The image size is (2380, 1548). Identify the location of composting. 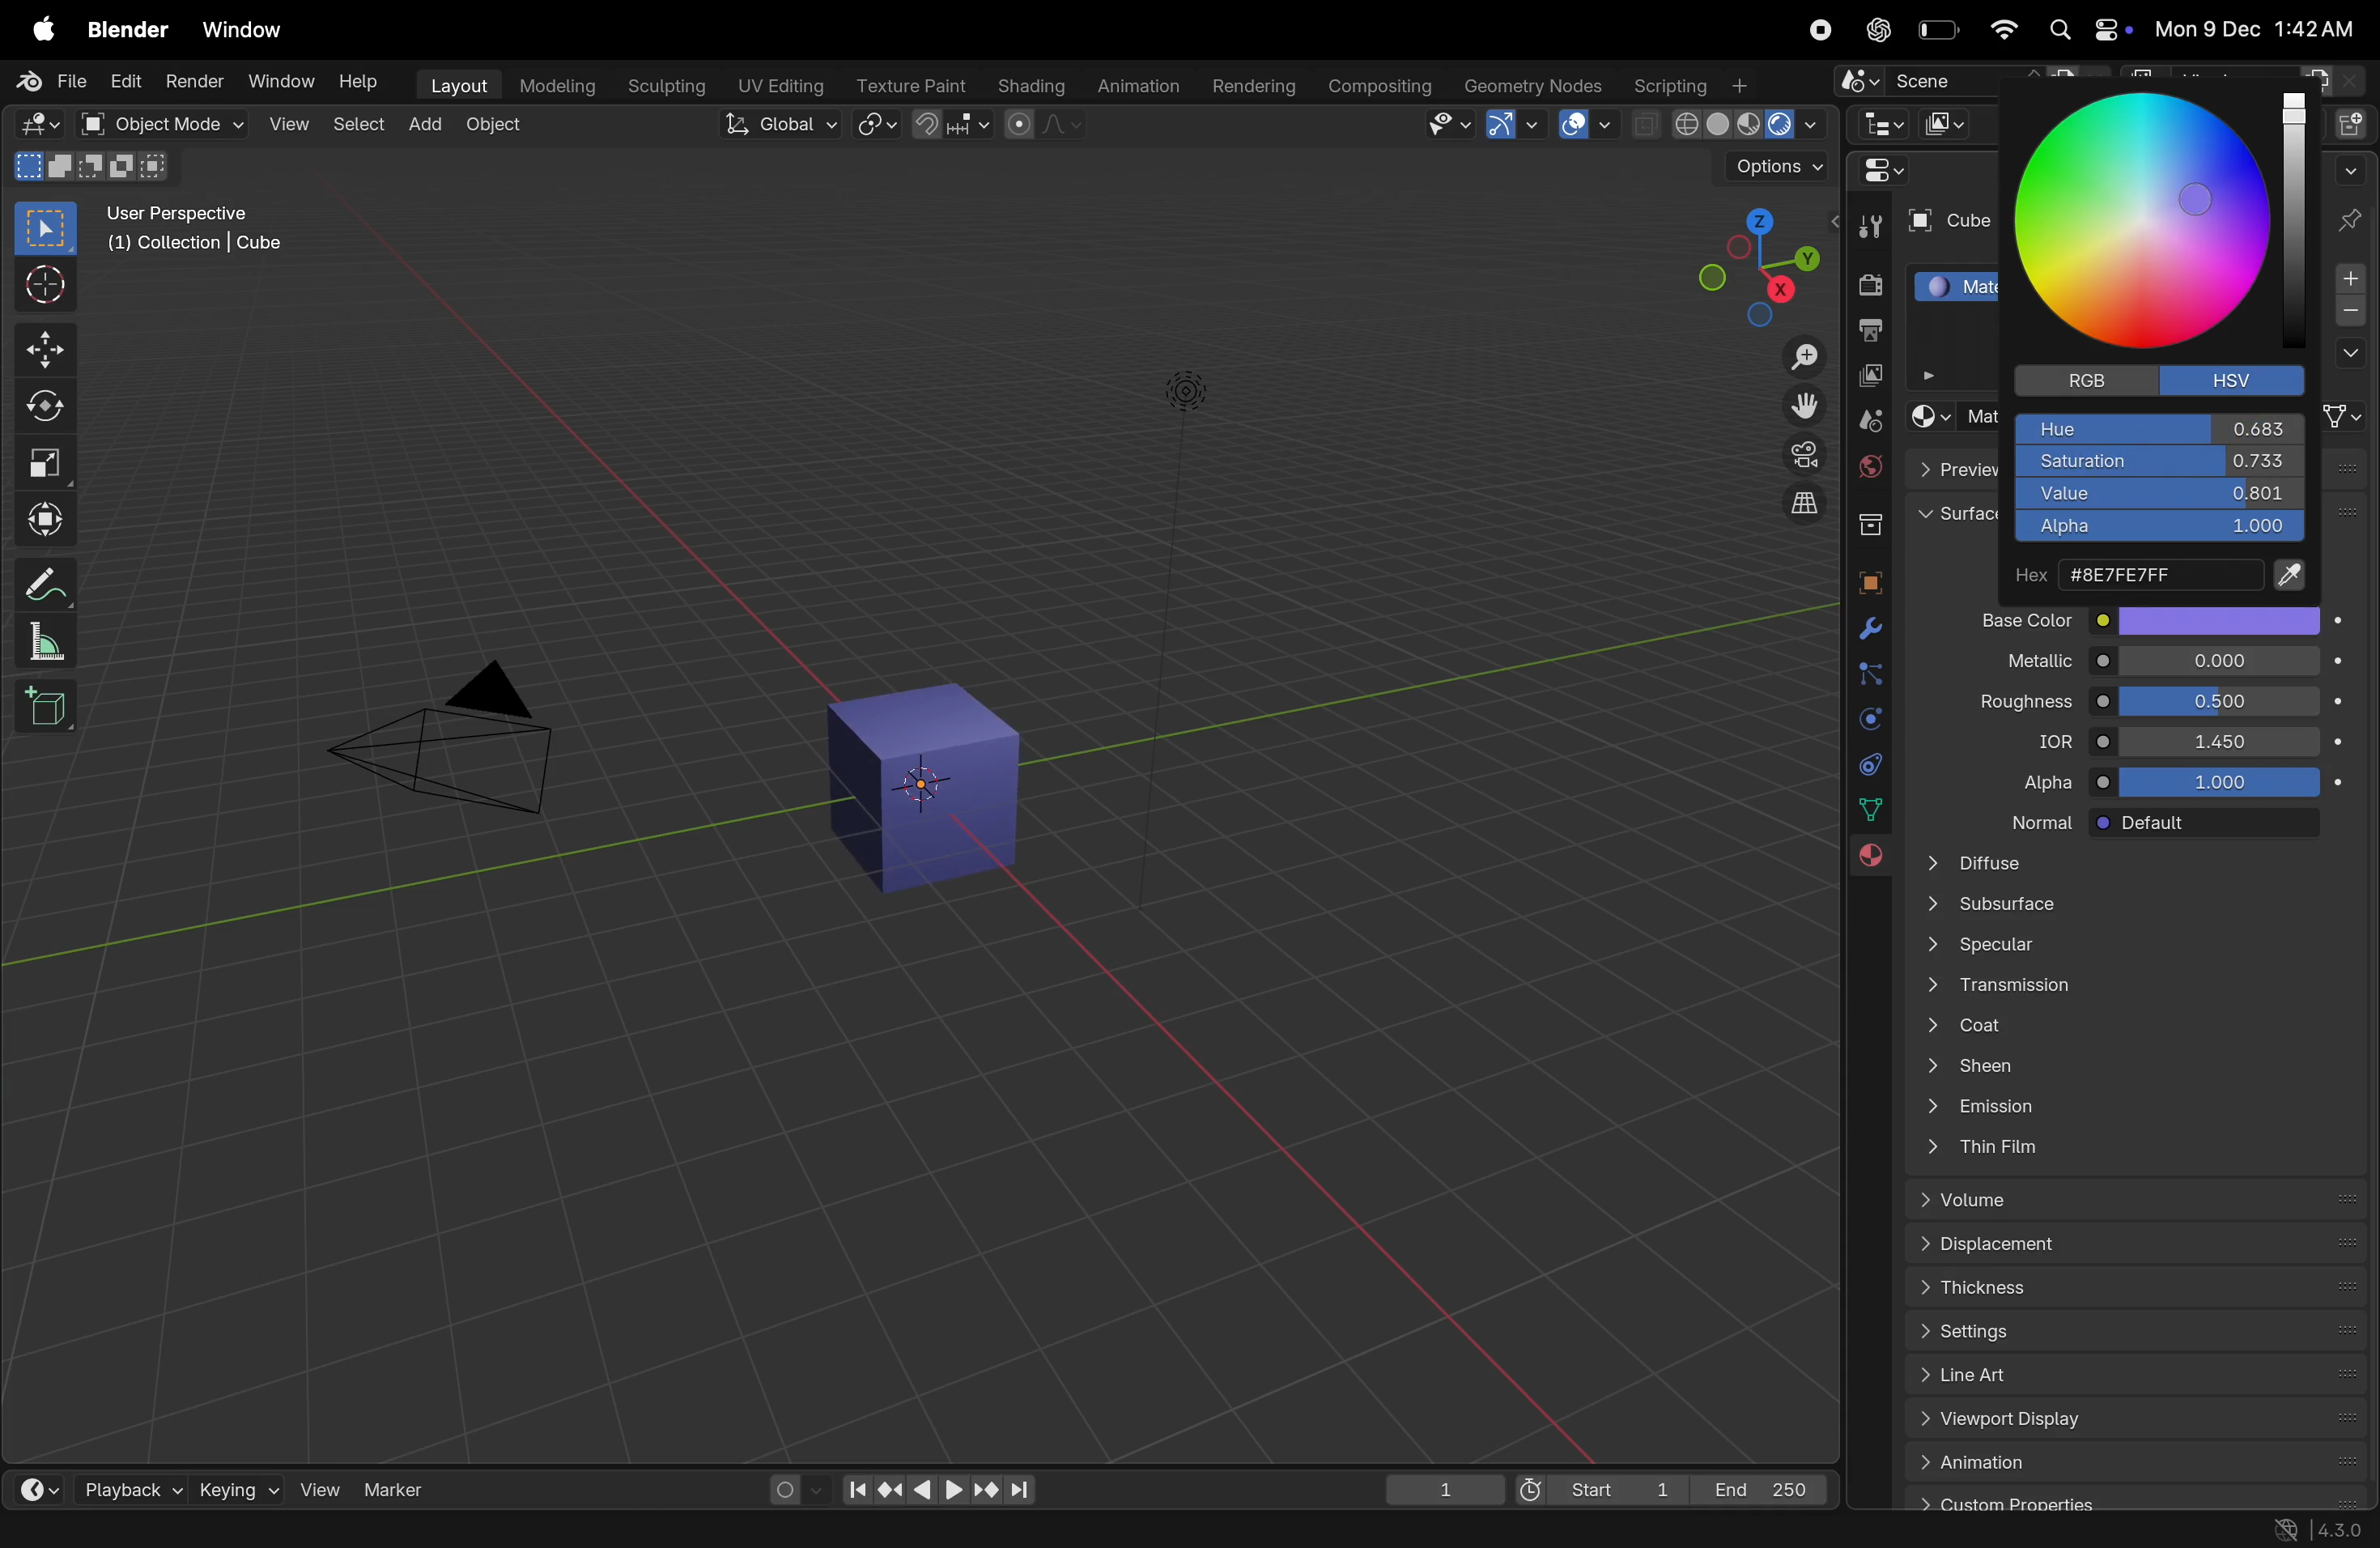
(1381, 87).